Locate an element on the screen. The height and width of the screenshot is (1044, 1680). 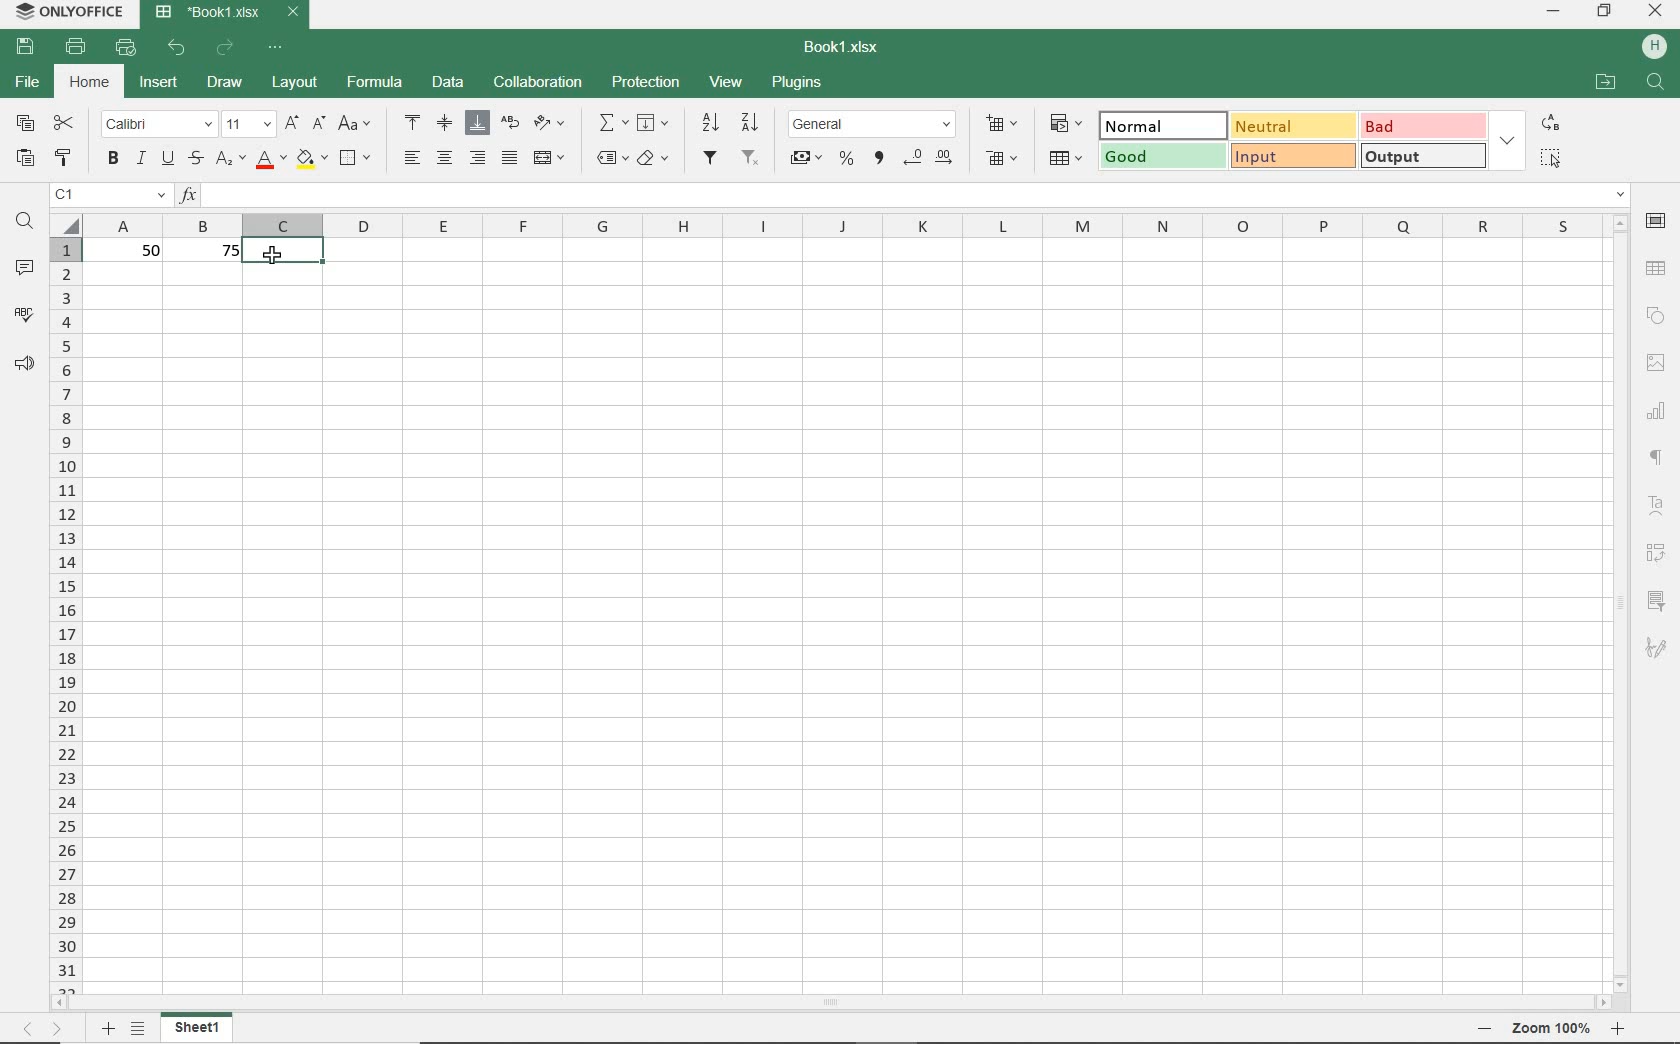
print is located at coordinates (77, 49).